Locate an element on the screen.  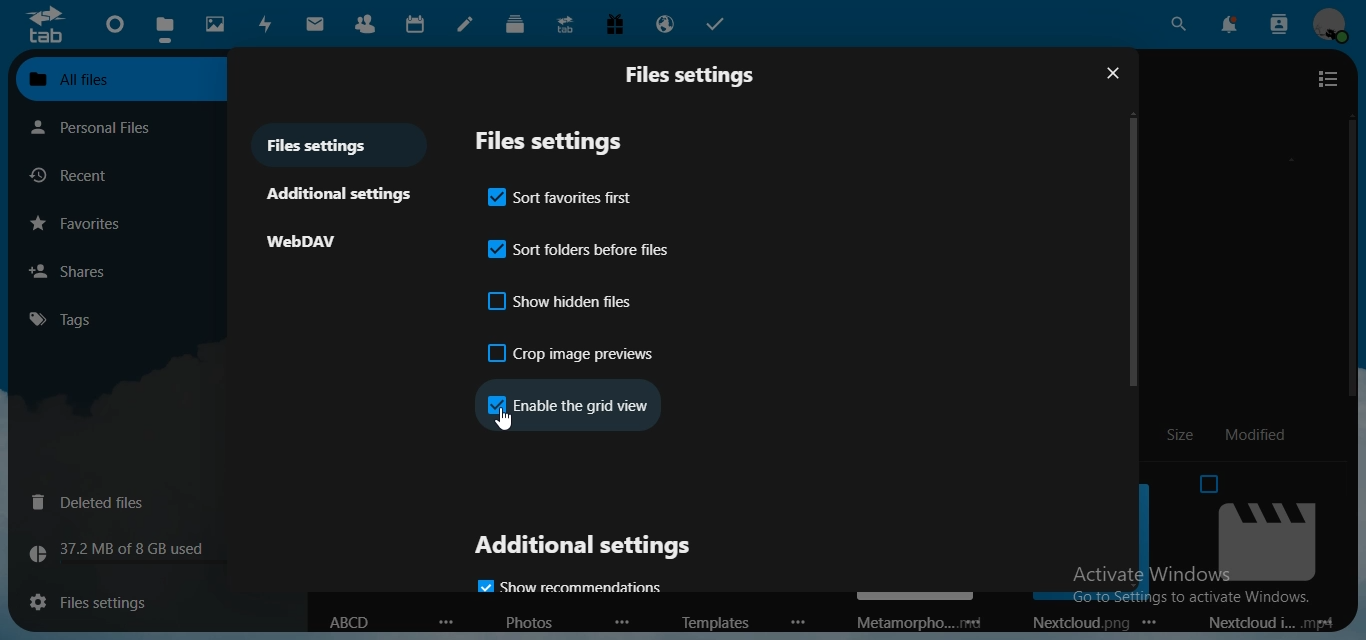
WebDAV is located at coordinates (309, 242).